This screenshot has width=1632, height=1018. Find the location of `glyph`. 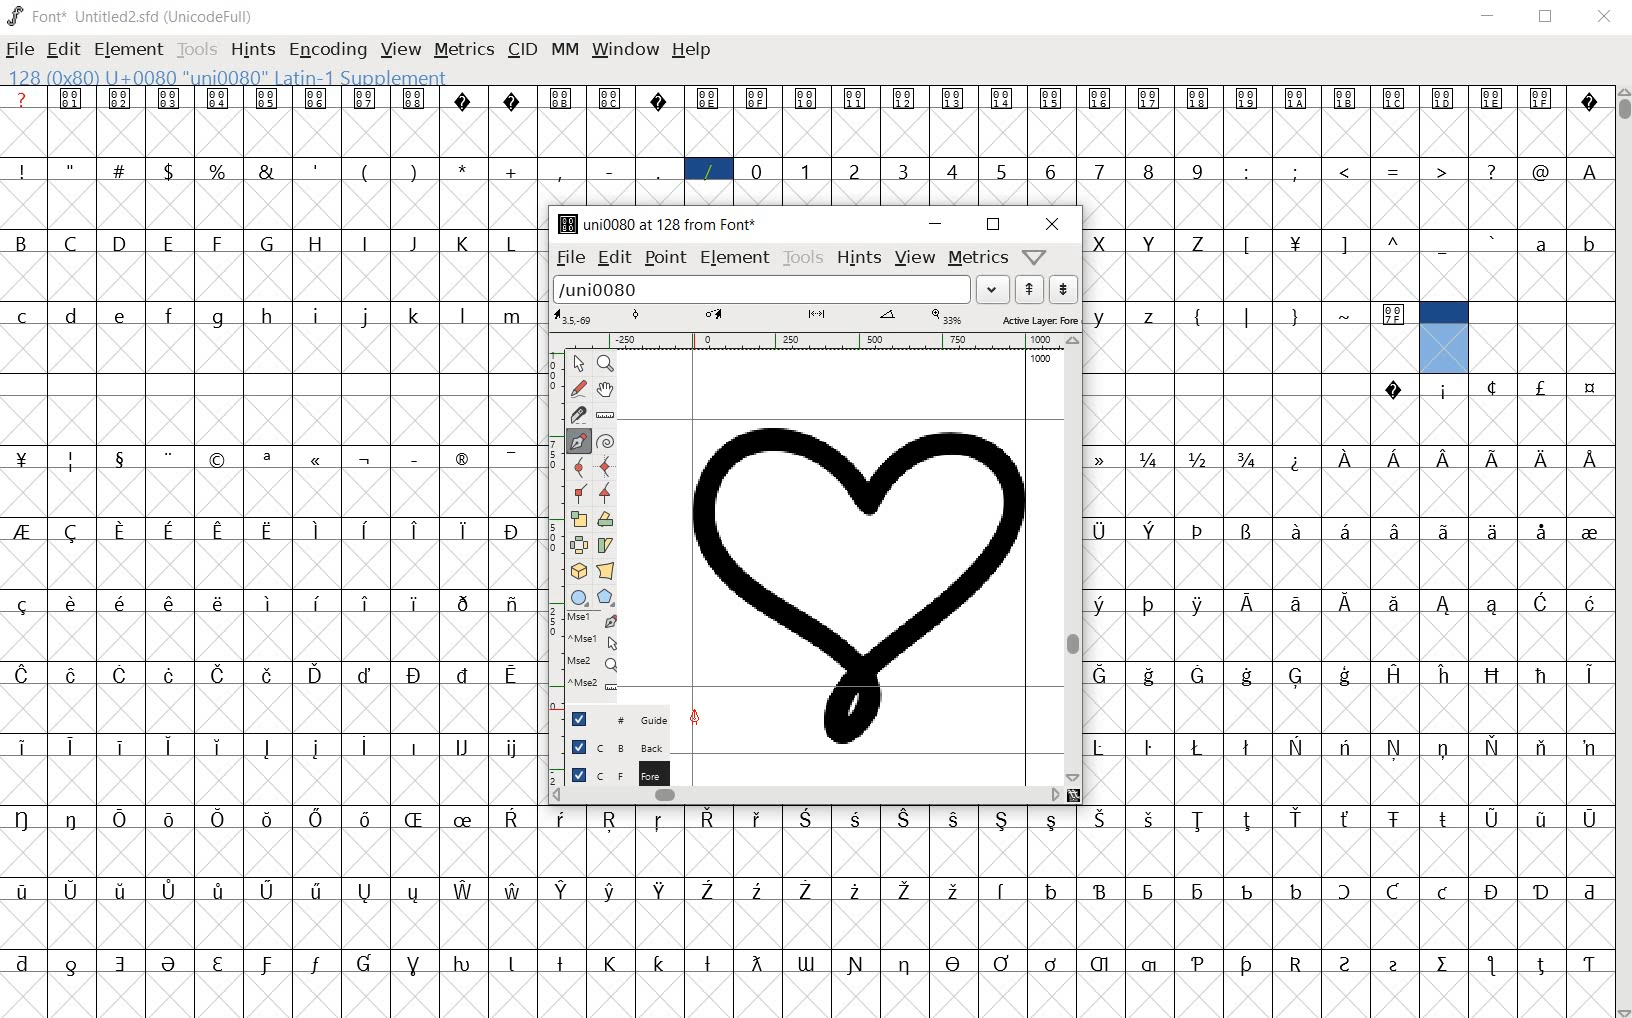

glyph is located at coordinates (416, 747).